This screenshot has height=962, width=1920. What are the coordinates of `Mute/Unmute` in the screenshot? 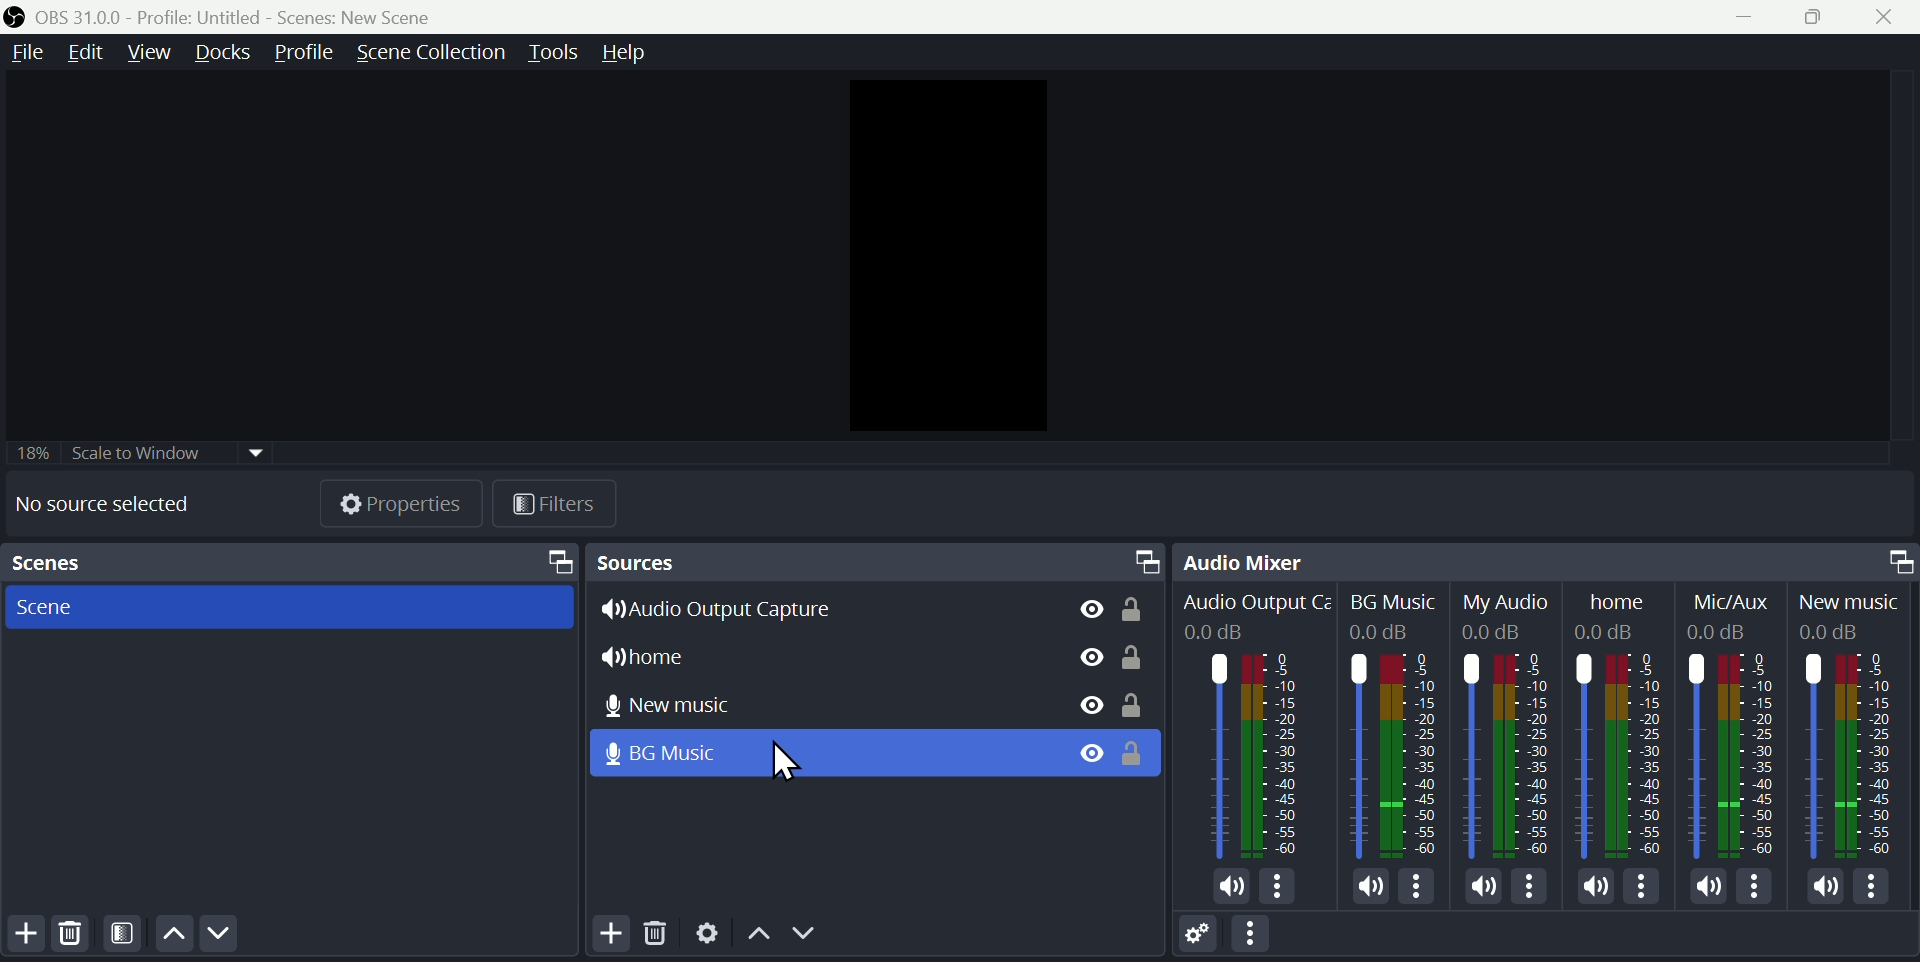 It's located at (1588, 886).